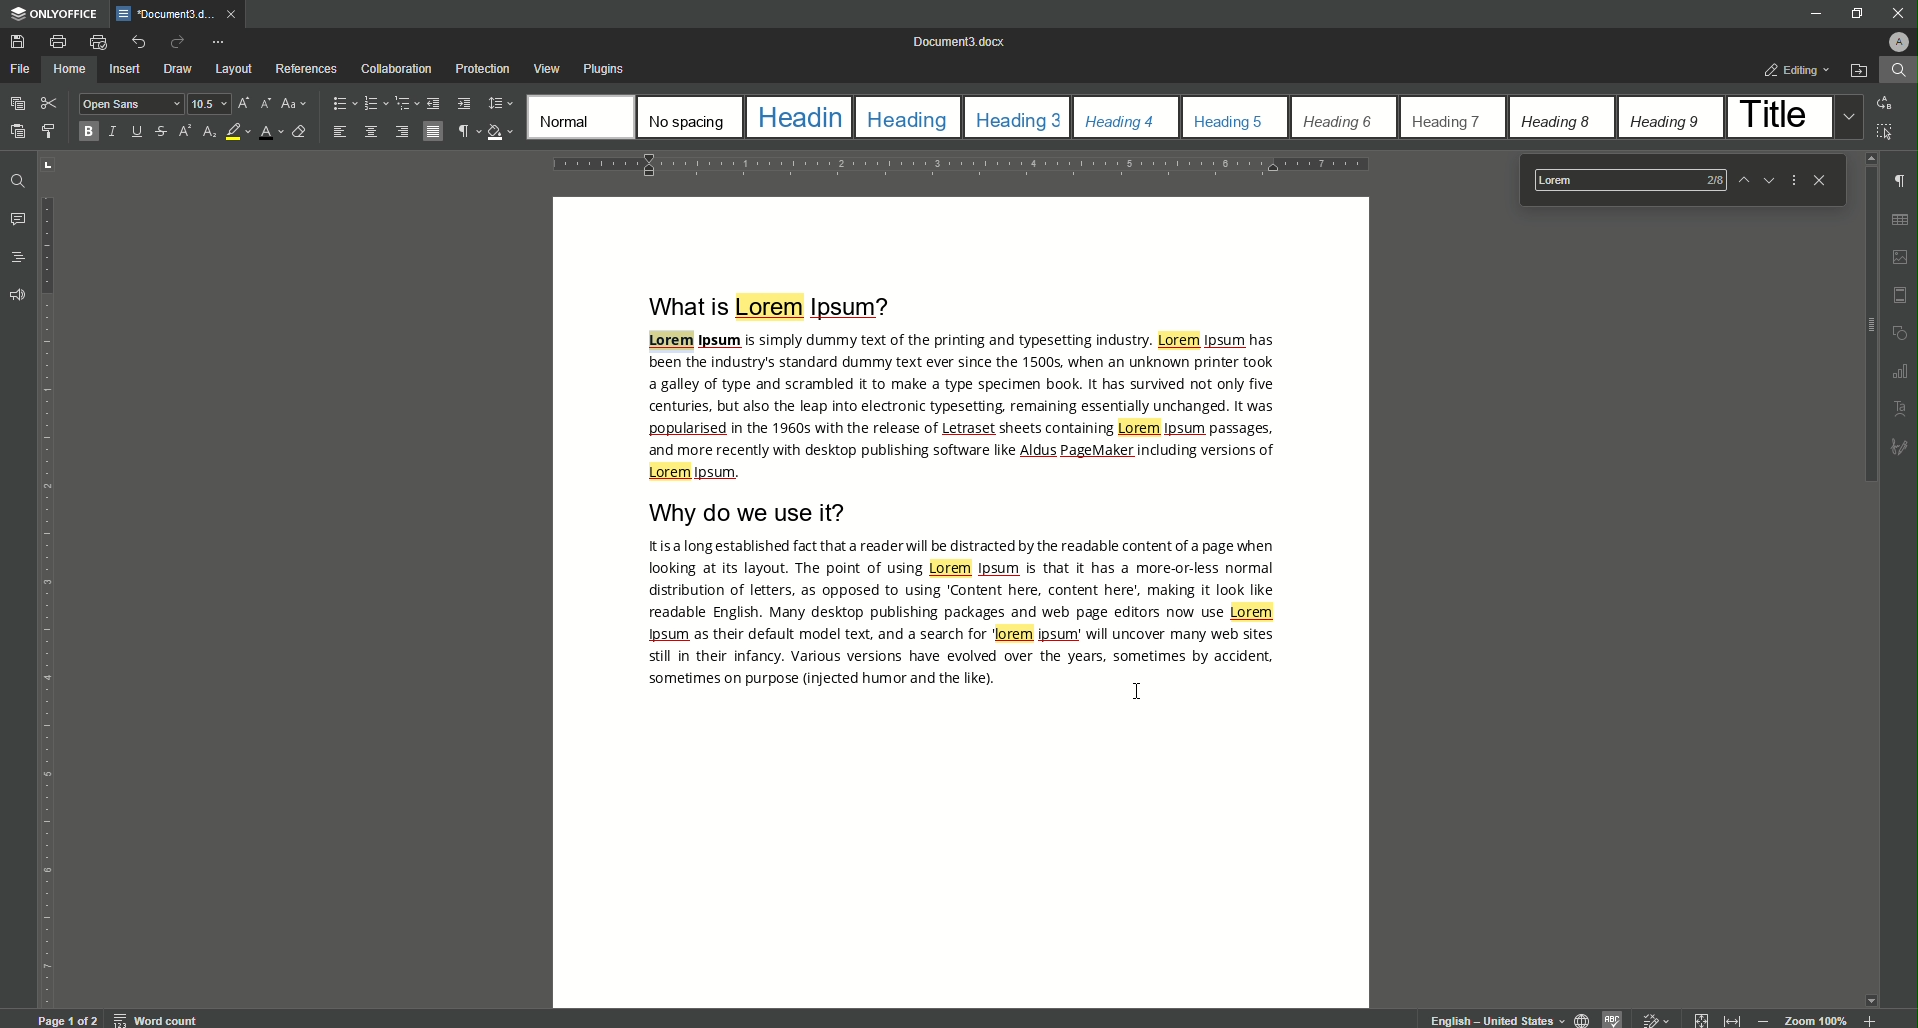 Image resolution: width=1918 pixels, height=1028 pixels. What do you see at coordinates (800, 118) in the screenshot?
I see `Heading` at bounding box center [800, 118].